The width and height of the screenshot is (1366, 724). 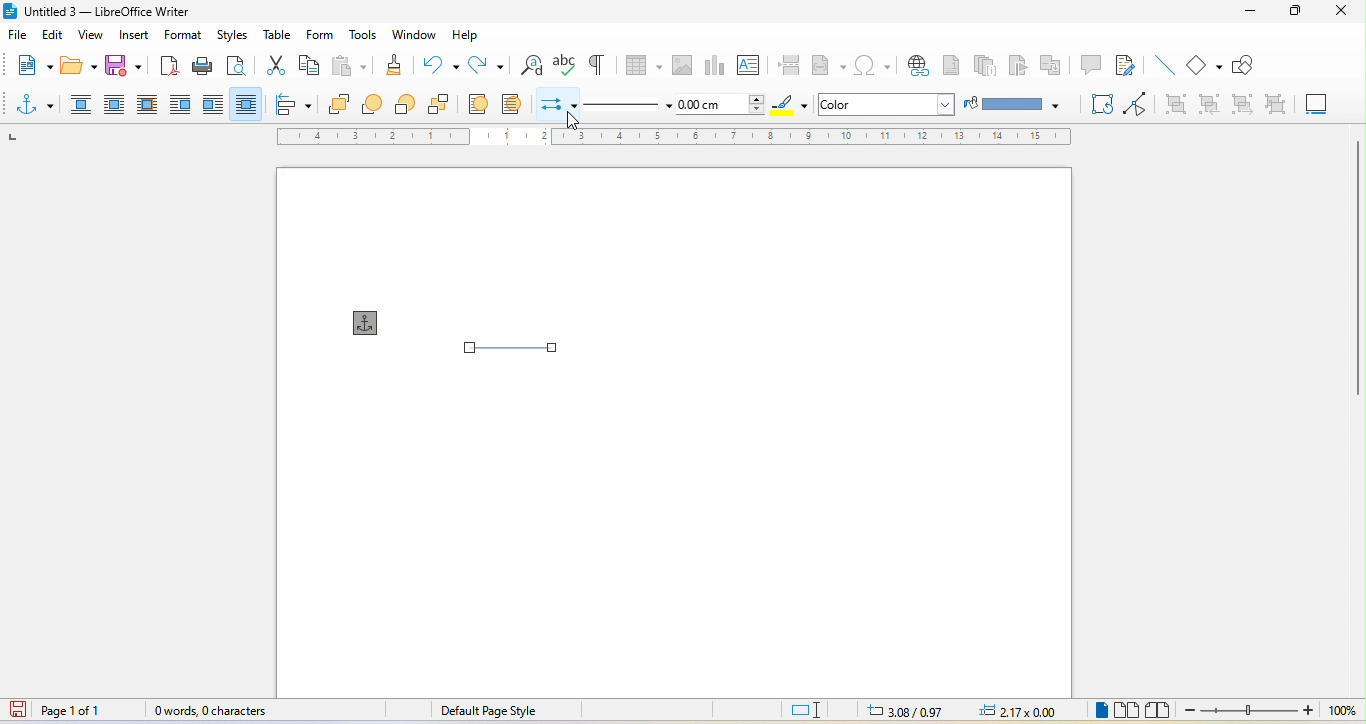 I want to click on select start and end arrowheads for lines, so click(x=561, y=105).